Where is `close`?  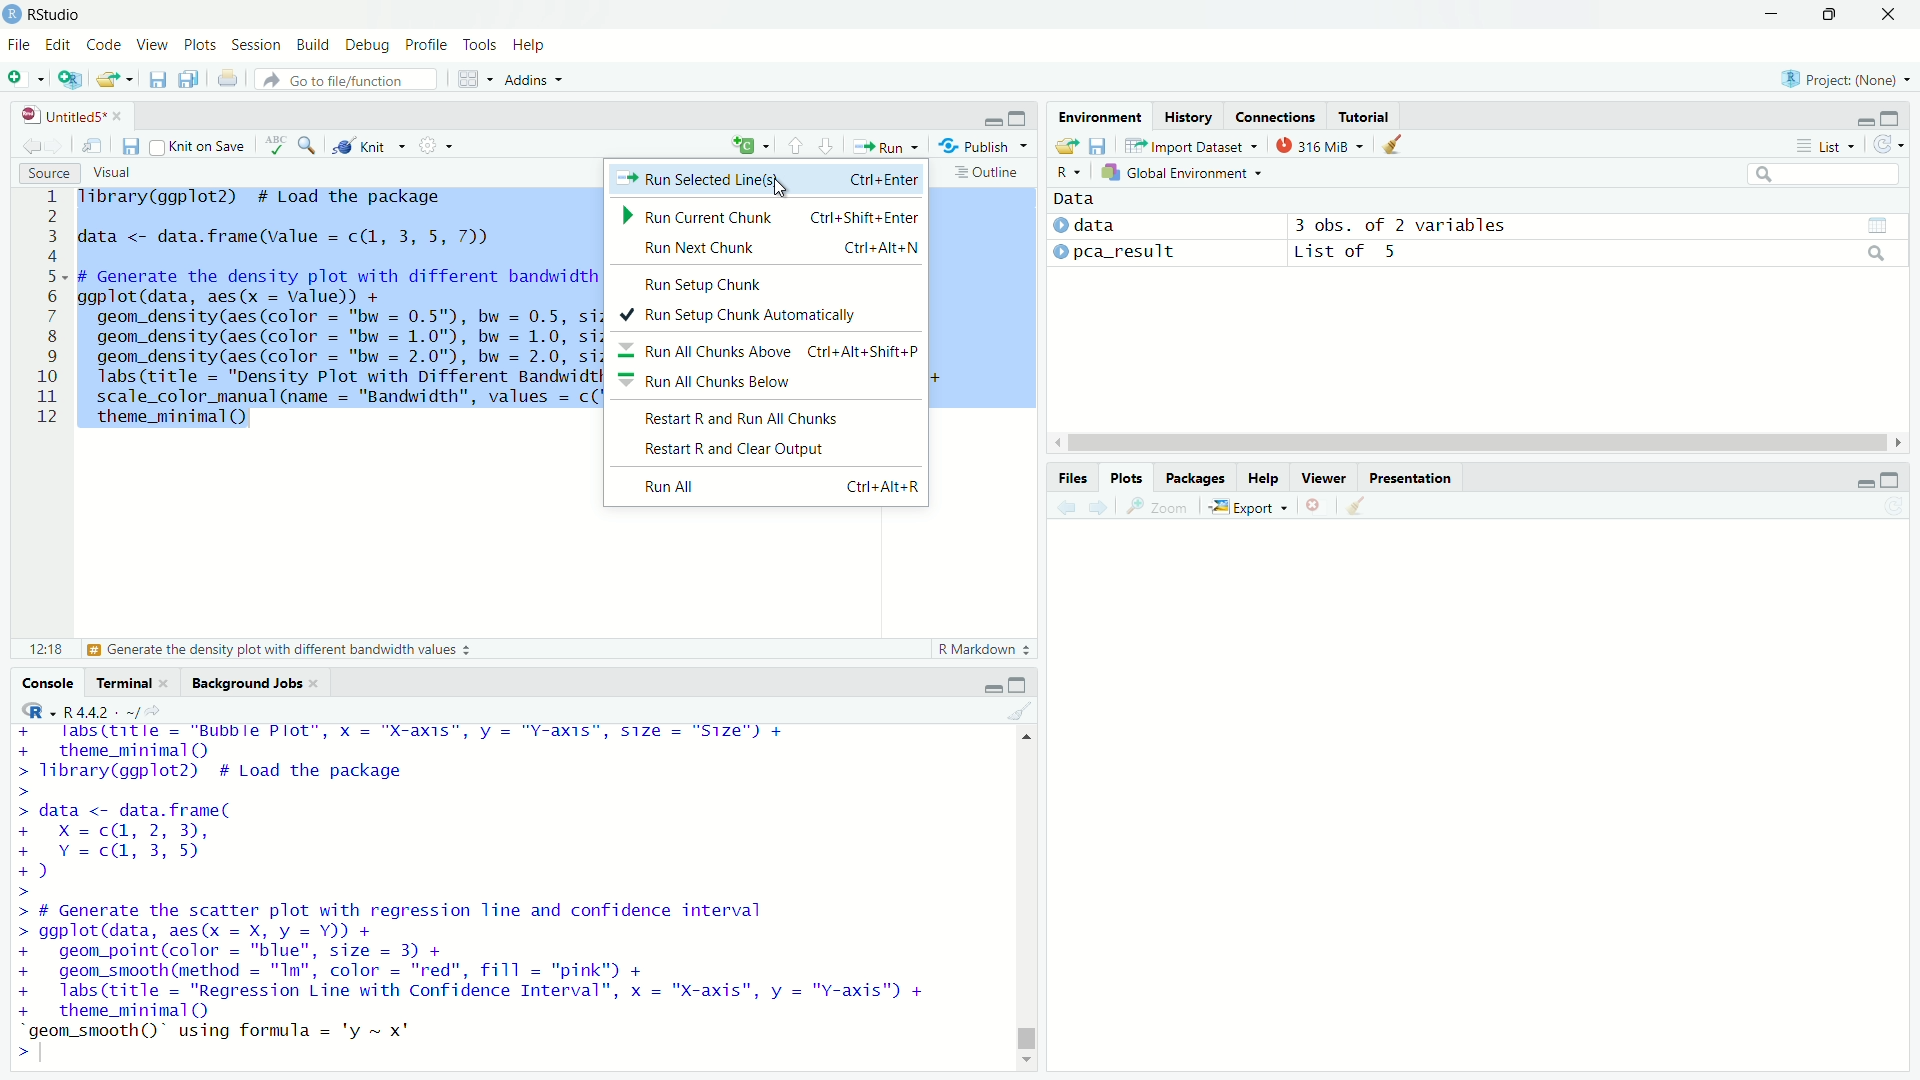
close is located at coordinates (1888, 14).